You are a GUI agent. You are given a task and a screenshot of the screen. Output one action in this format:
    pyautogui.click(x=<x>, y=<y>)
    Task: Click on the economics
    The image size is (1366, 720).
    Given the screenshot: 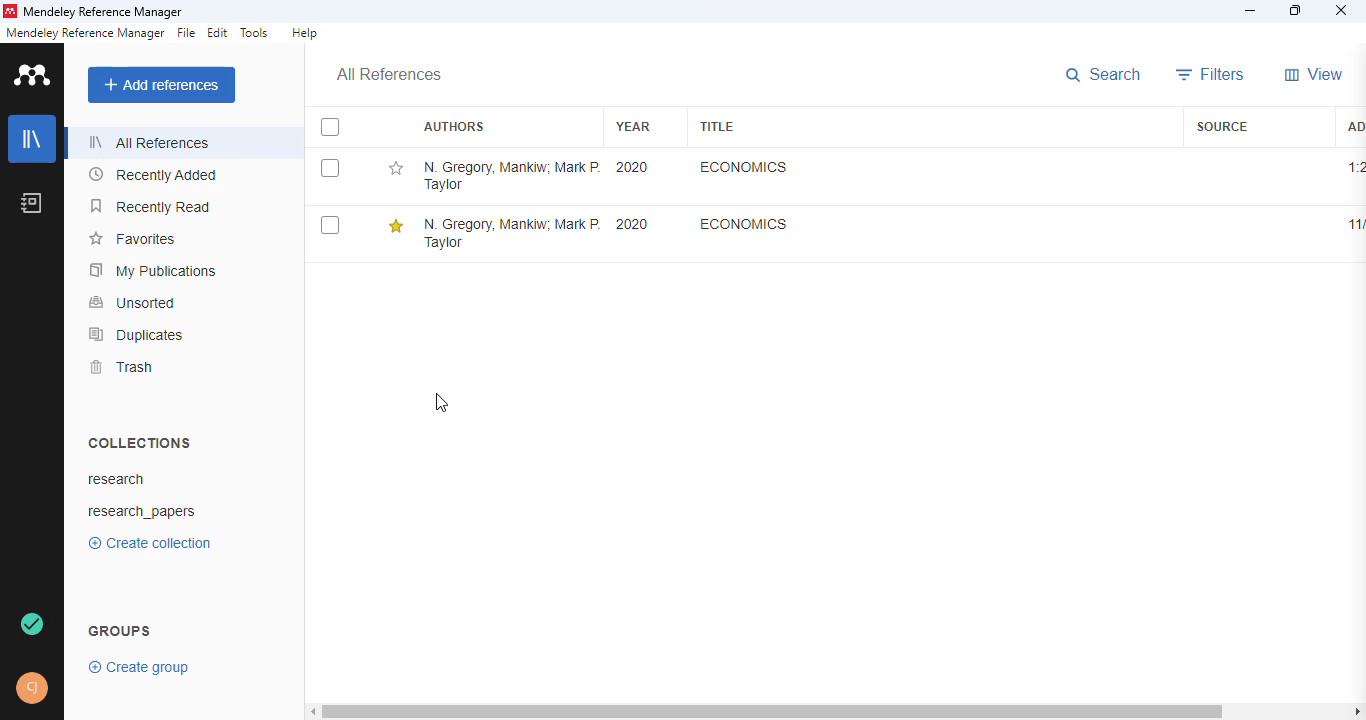 What is the action you would take?
    pyautogui.click(x=742, y=224)
    